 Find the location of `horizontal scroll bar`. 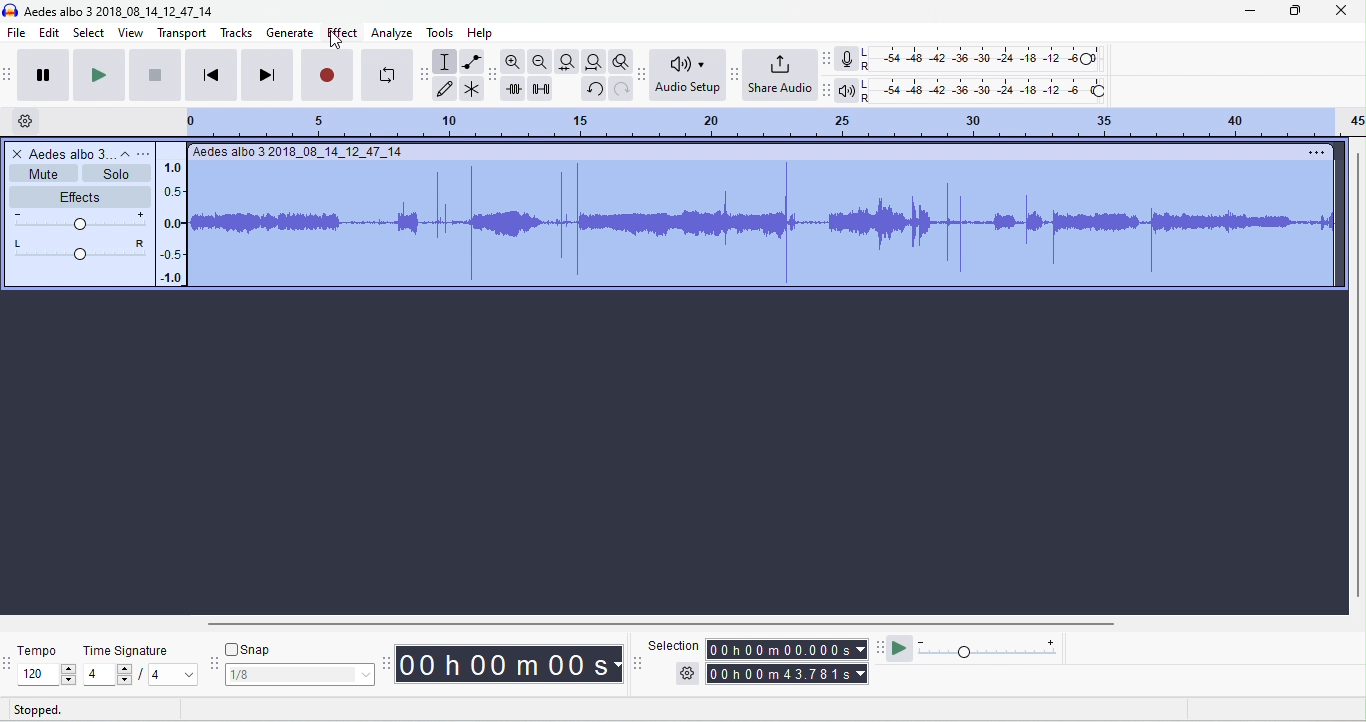

horizontal scroll bar is located at coordinates (643, 625).